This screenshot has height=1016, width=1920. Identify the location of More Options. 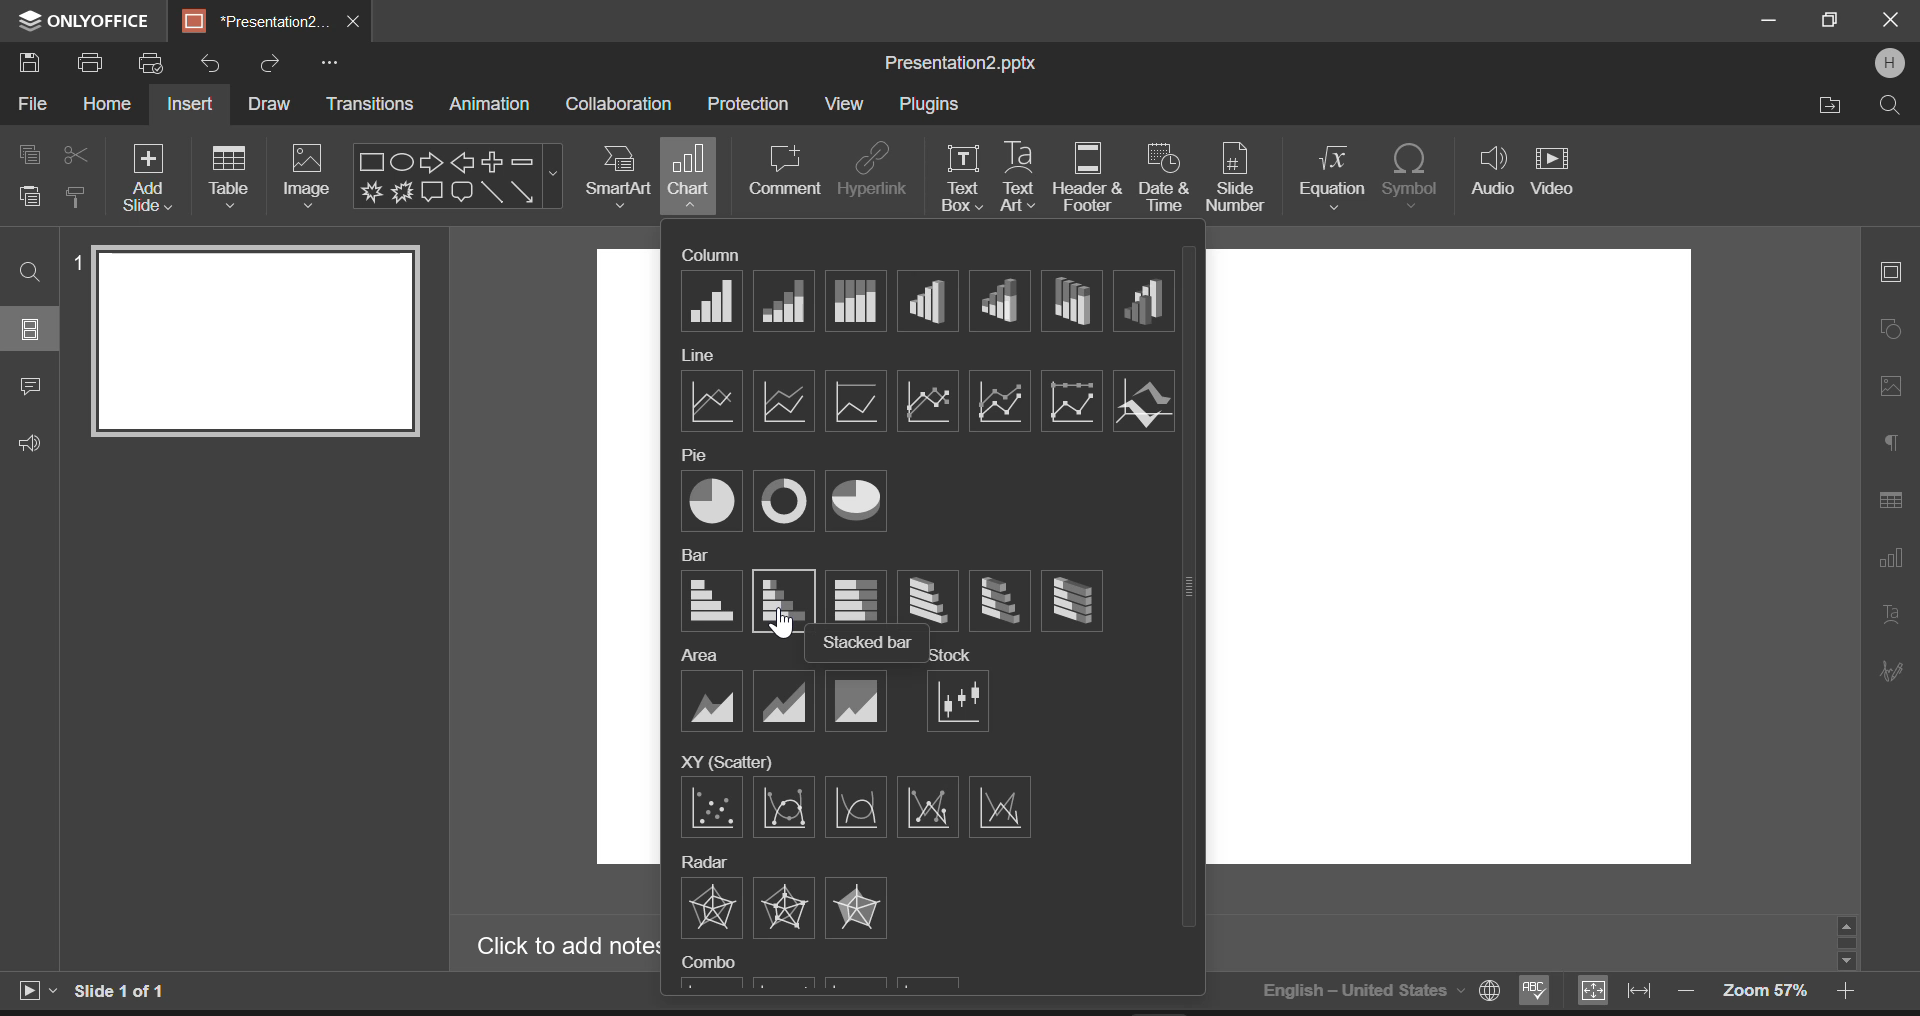
(329, 62).